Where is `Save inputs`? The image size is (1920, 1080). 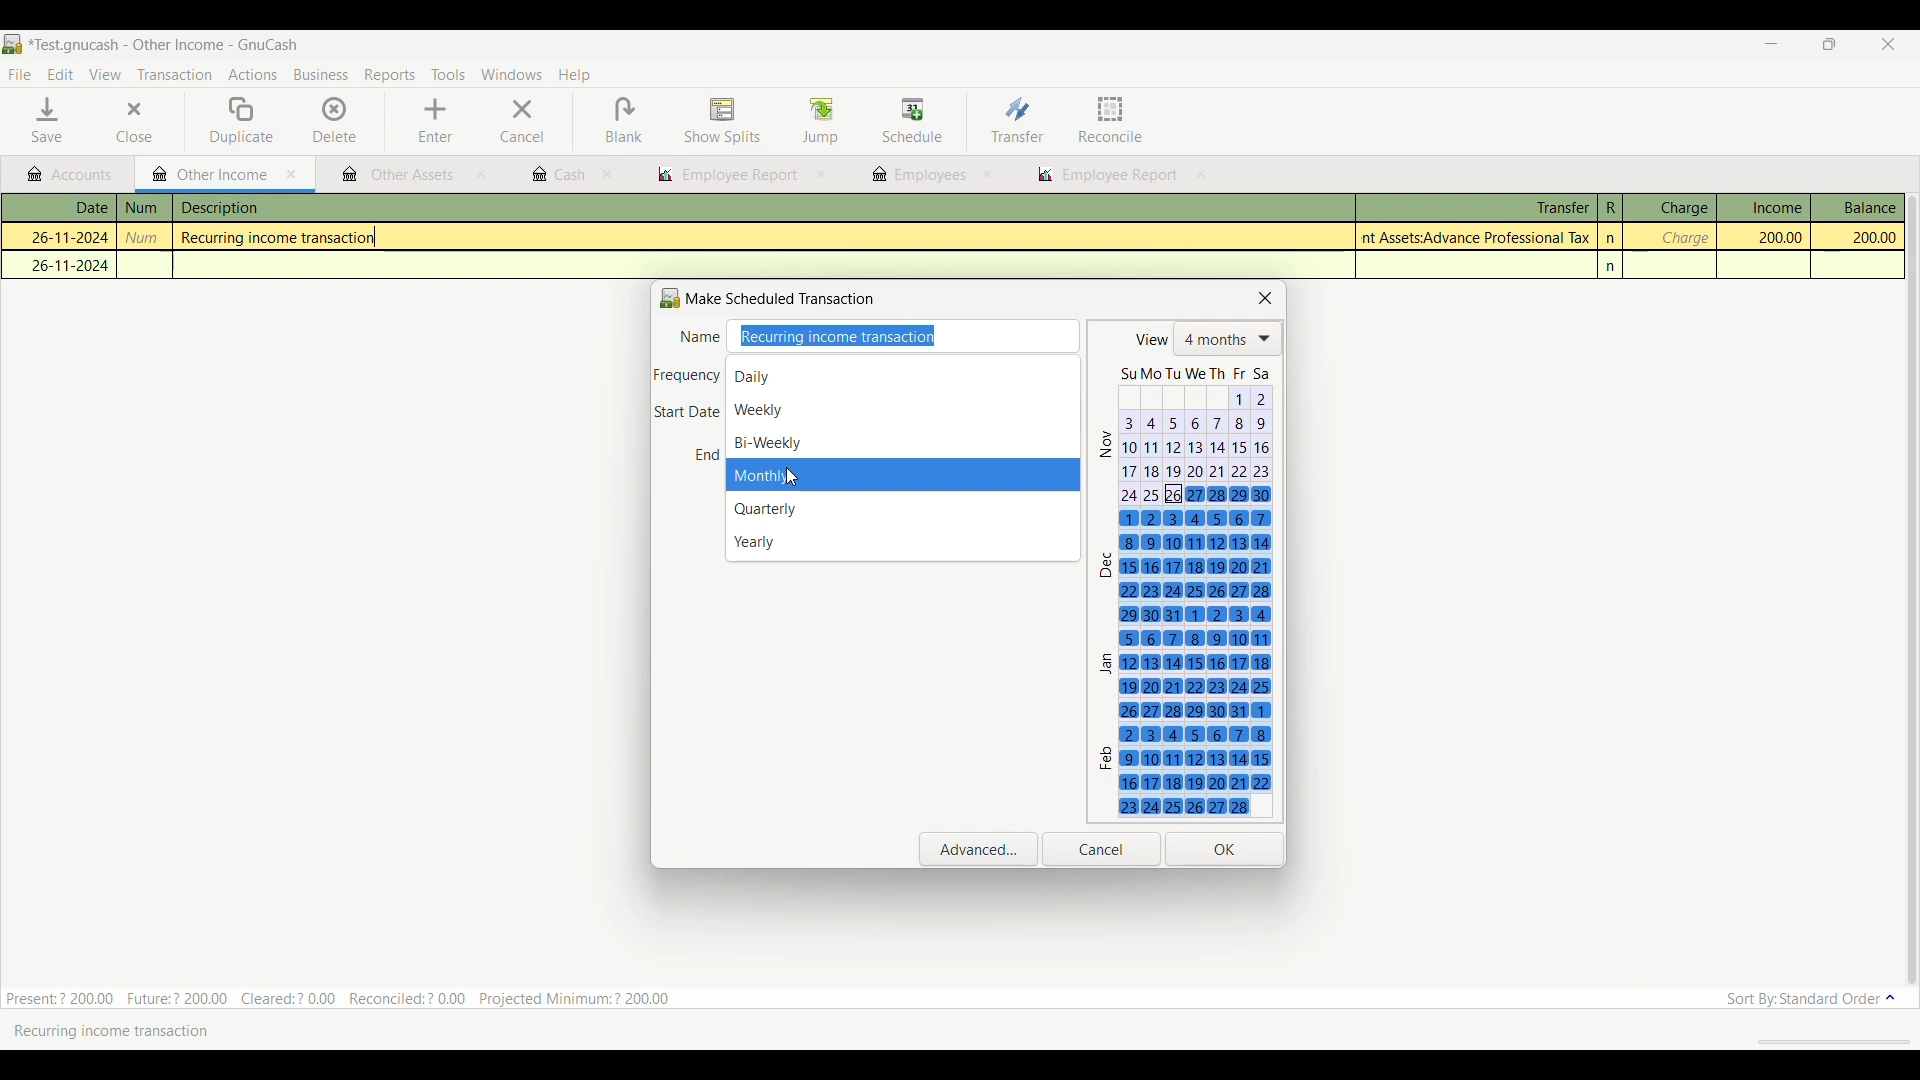 Save inputs is located at coordinates (1225, 850).